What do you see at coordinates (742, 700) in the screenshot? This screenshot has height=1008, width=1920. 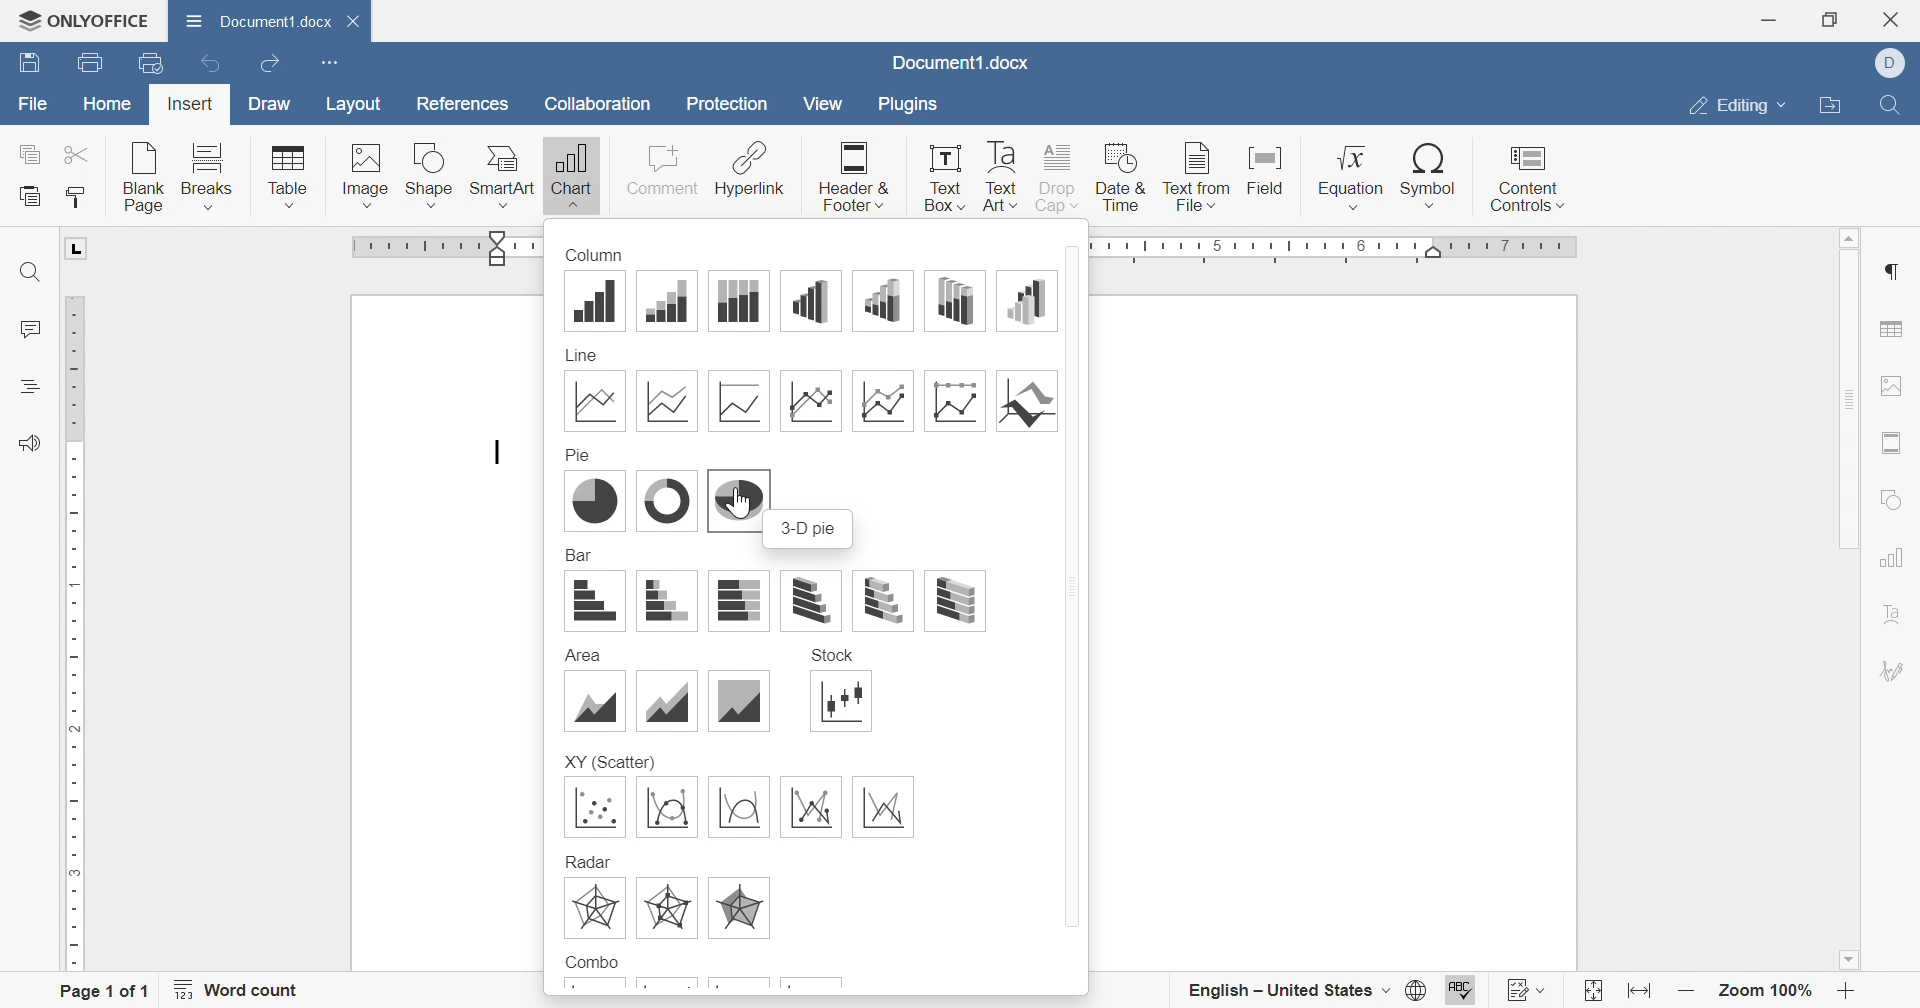 I see `100% Stacked area` at bounding box center [742, 700].